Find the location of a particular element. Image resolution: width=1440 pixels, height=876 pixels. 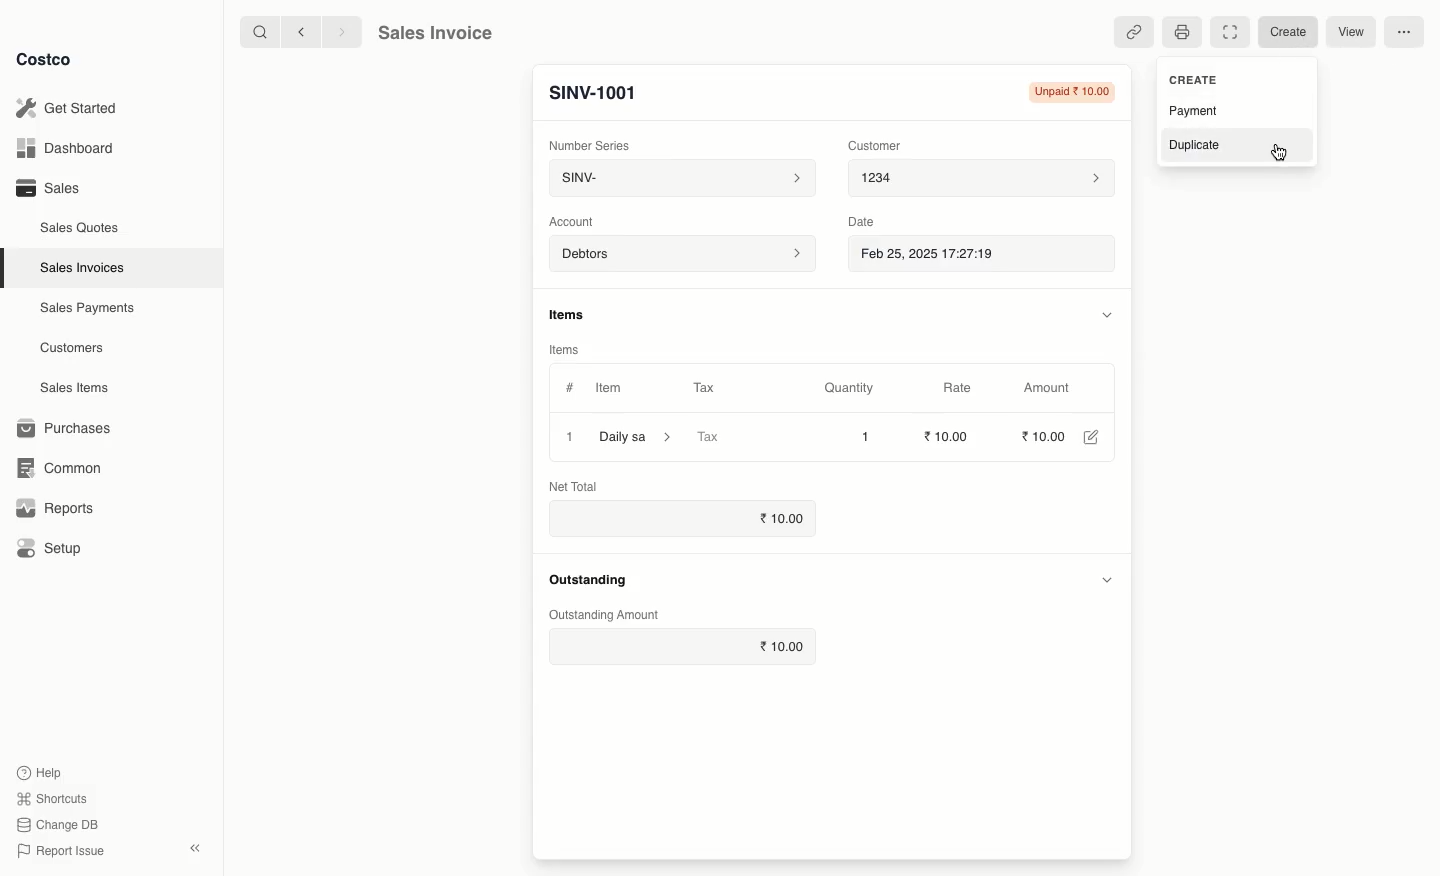

‘Amount is located at coordinates (1047, 389).